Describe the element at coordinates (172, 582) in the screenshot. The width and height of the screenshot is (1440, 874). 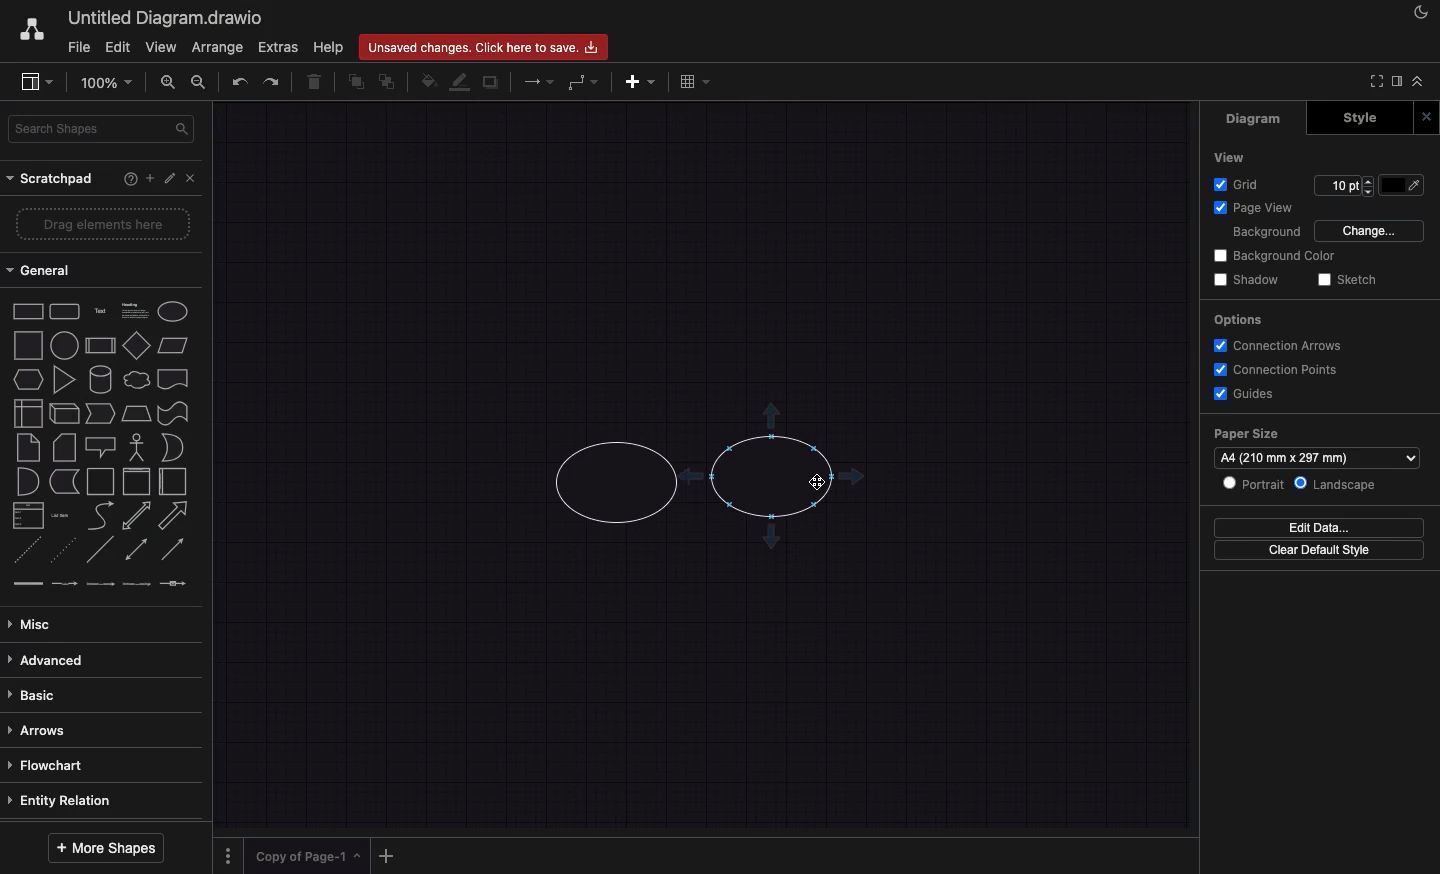
I see `connector with symbol ` at that location.